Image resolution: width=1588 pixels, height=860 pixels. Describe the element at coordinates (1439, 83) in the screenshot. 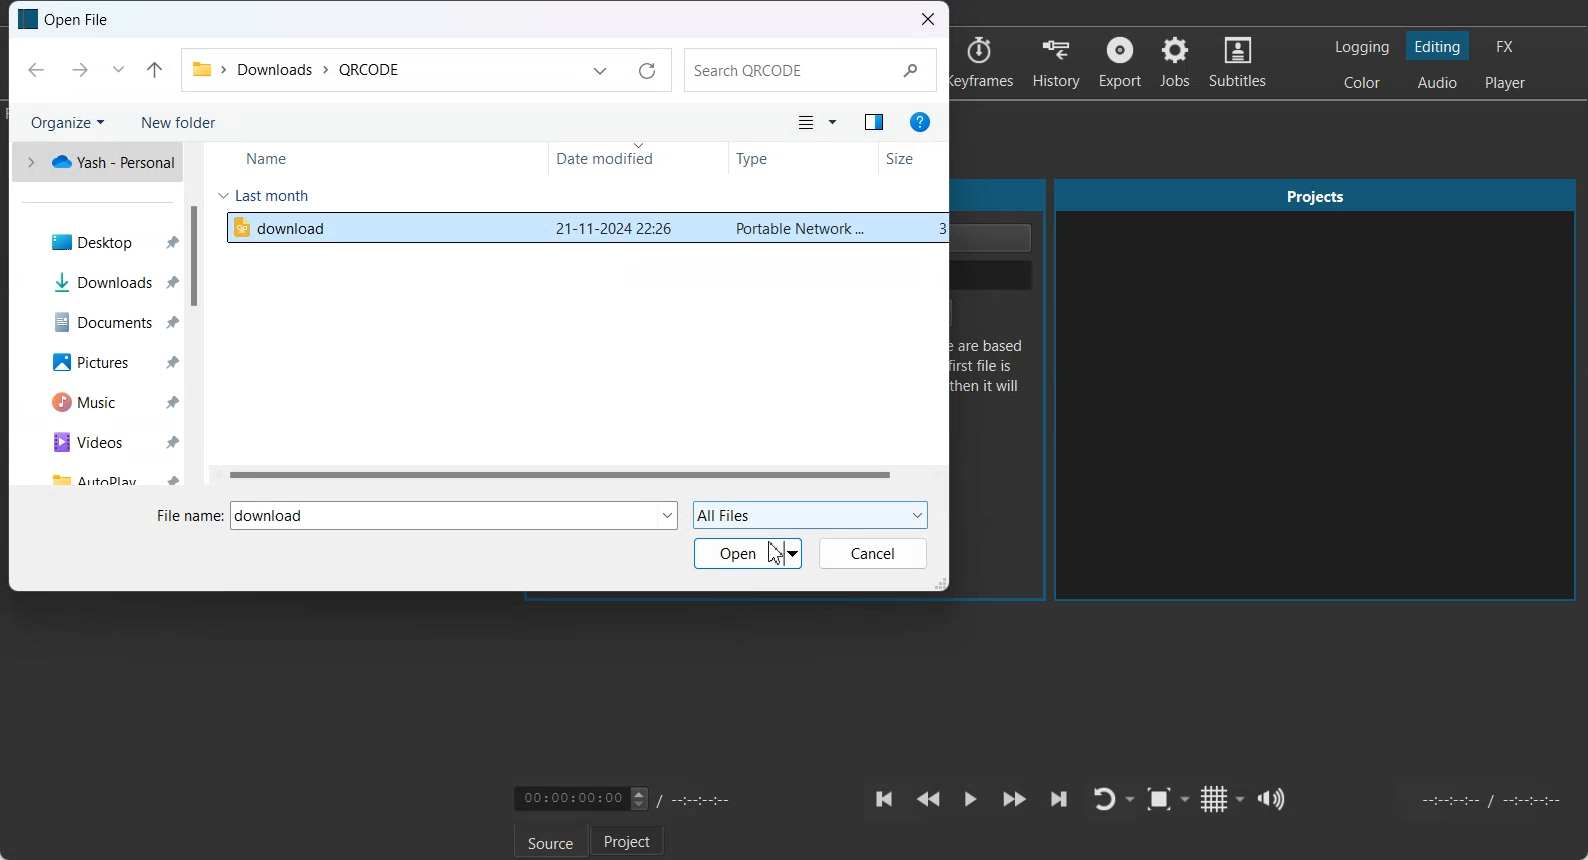

I see `Switching to the Audio layout` at that location.